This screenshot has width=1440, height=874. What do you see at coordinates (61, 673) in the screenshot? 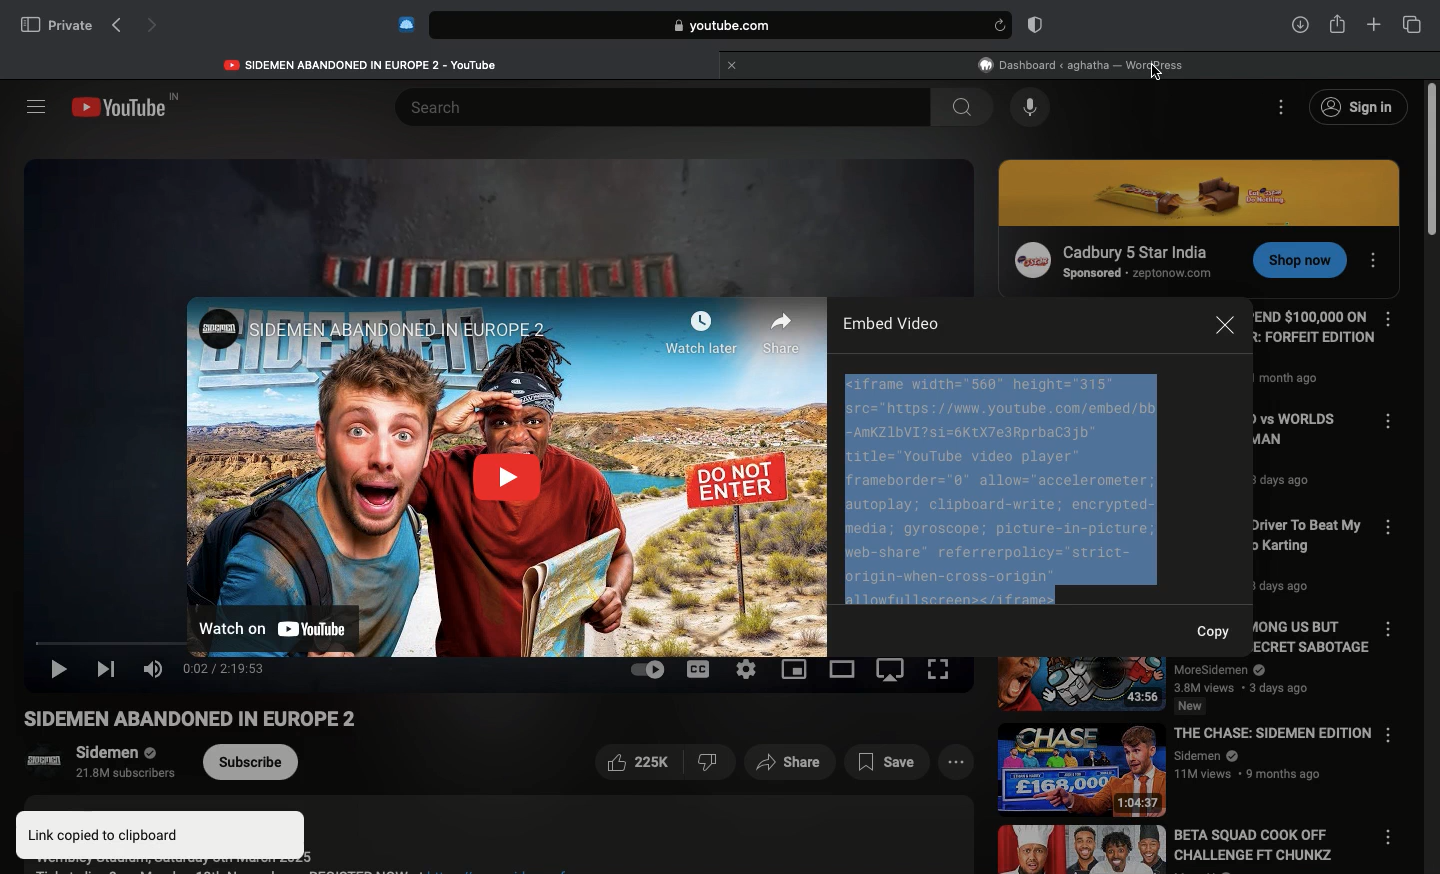
I see `Play` at bounding box center [61, 673].